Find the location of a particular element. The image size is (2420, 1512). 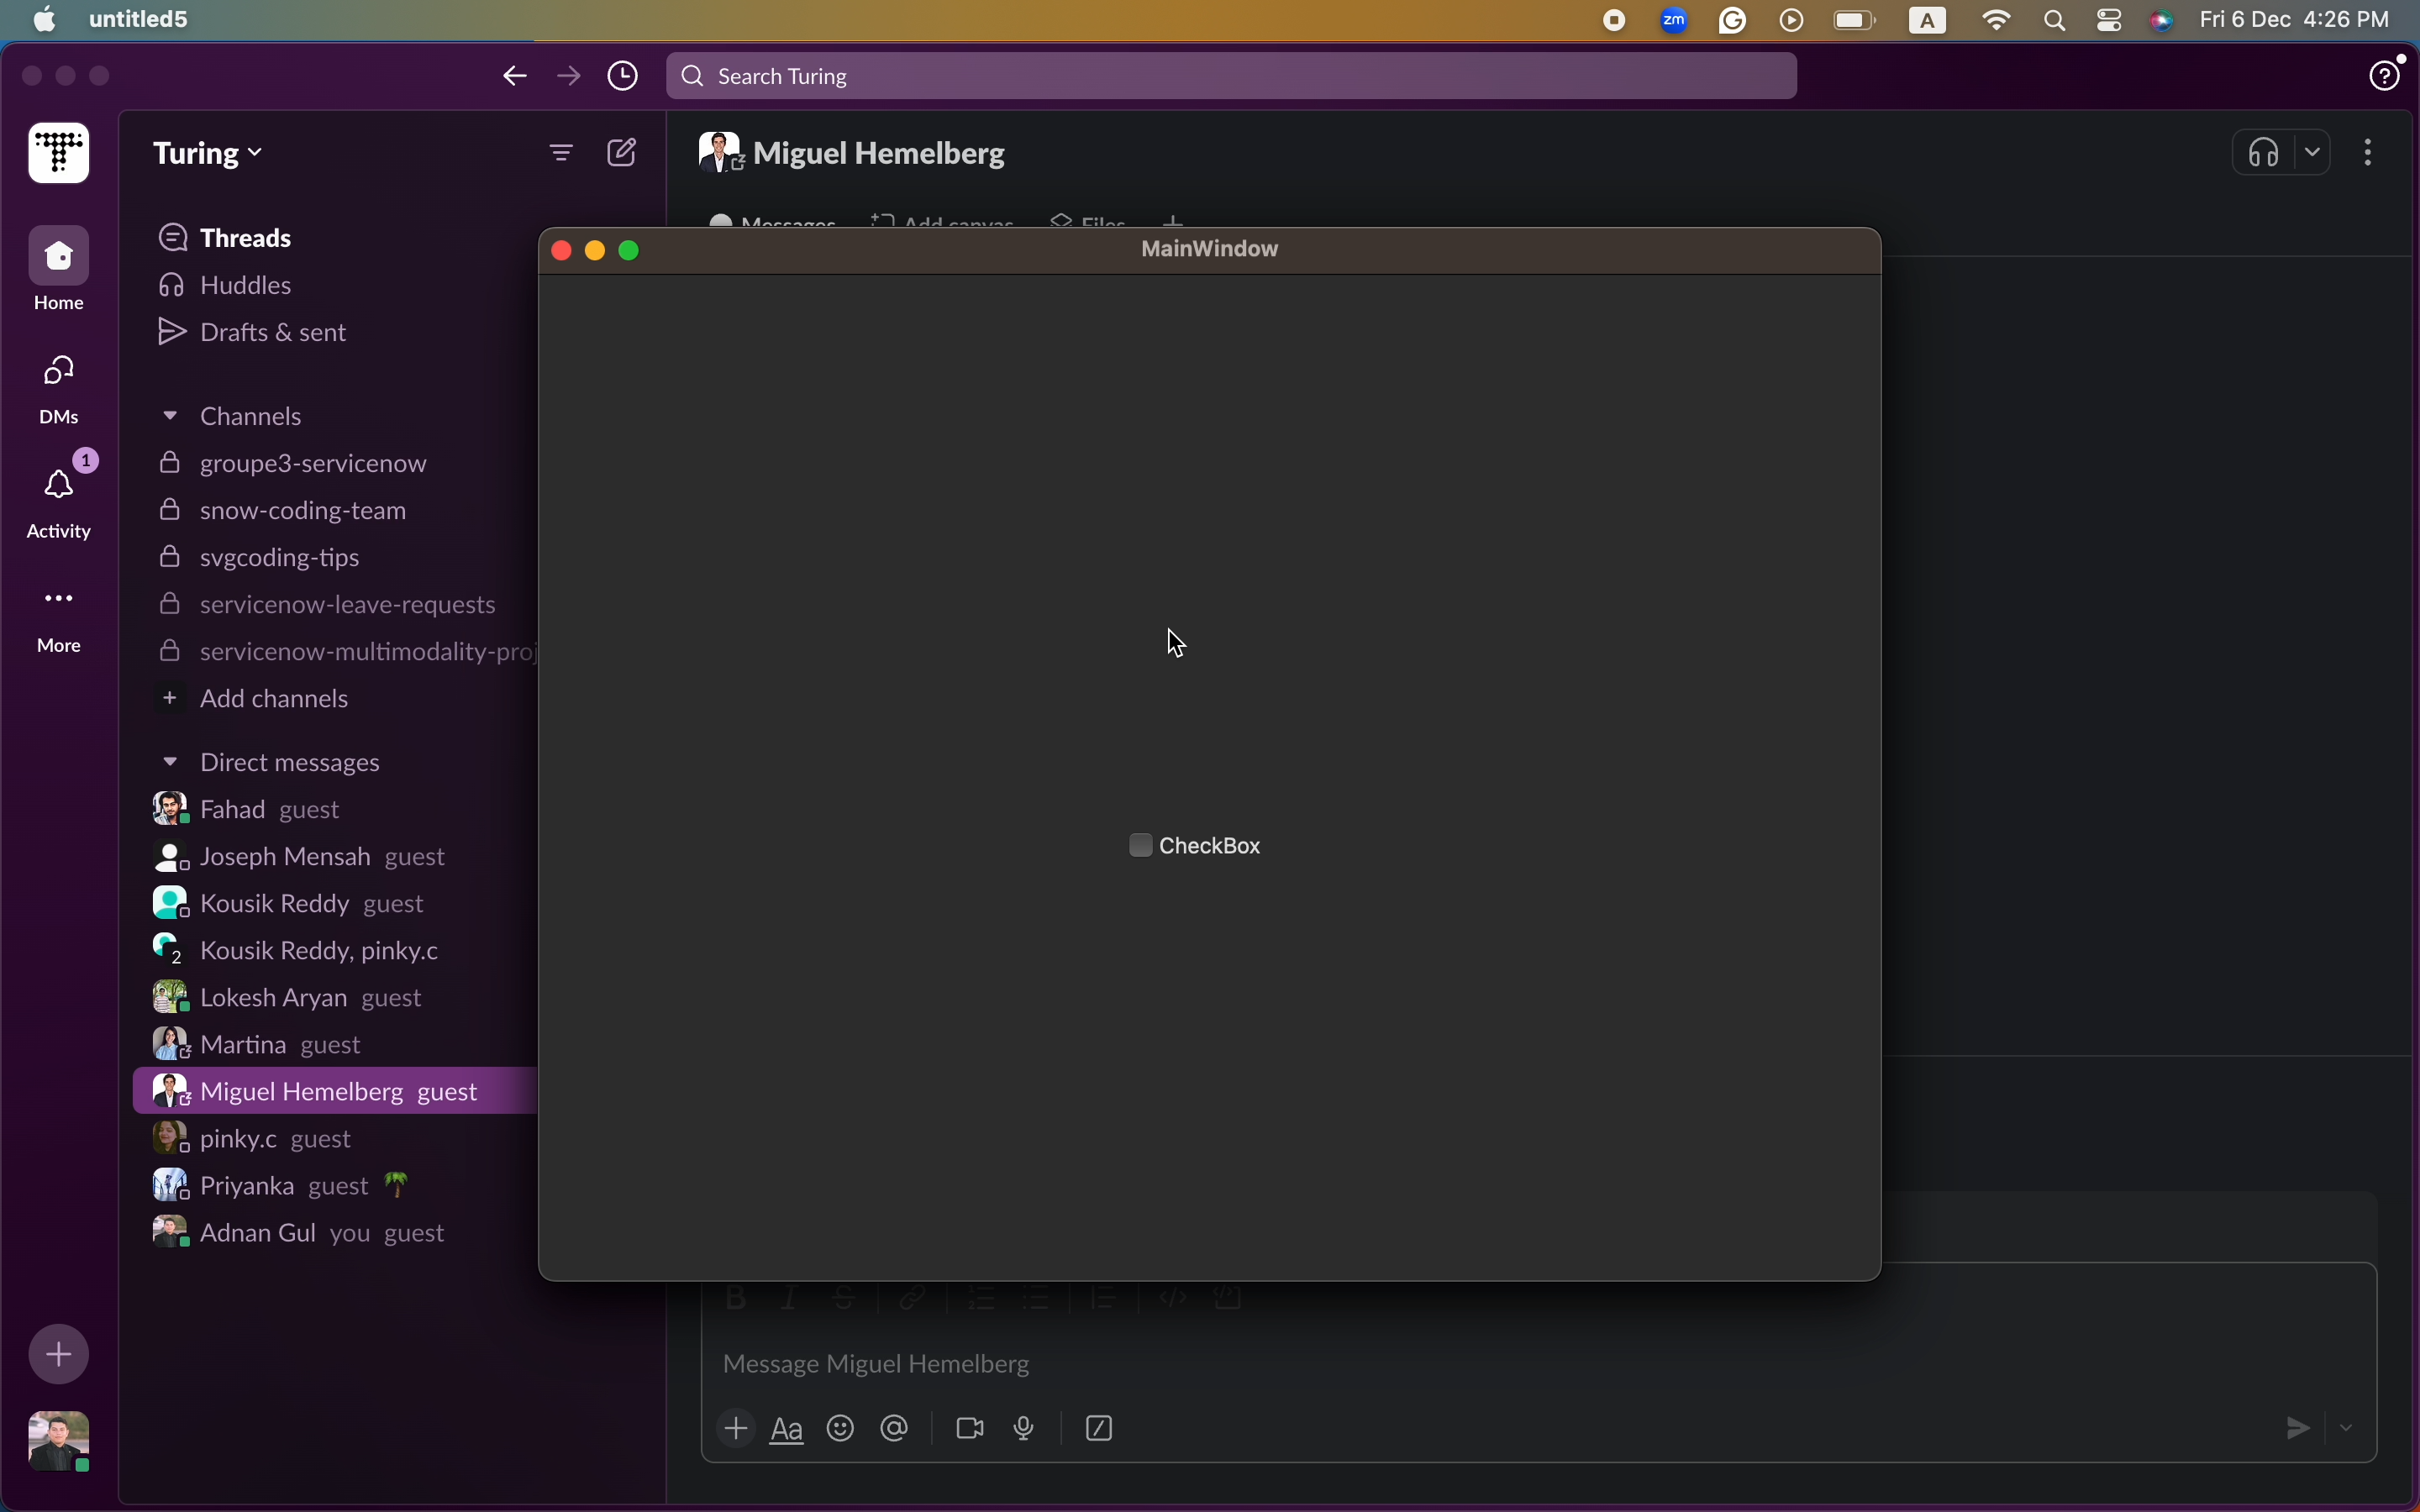

Turing is located at coordinates (211, 153).